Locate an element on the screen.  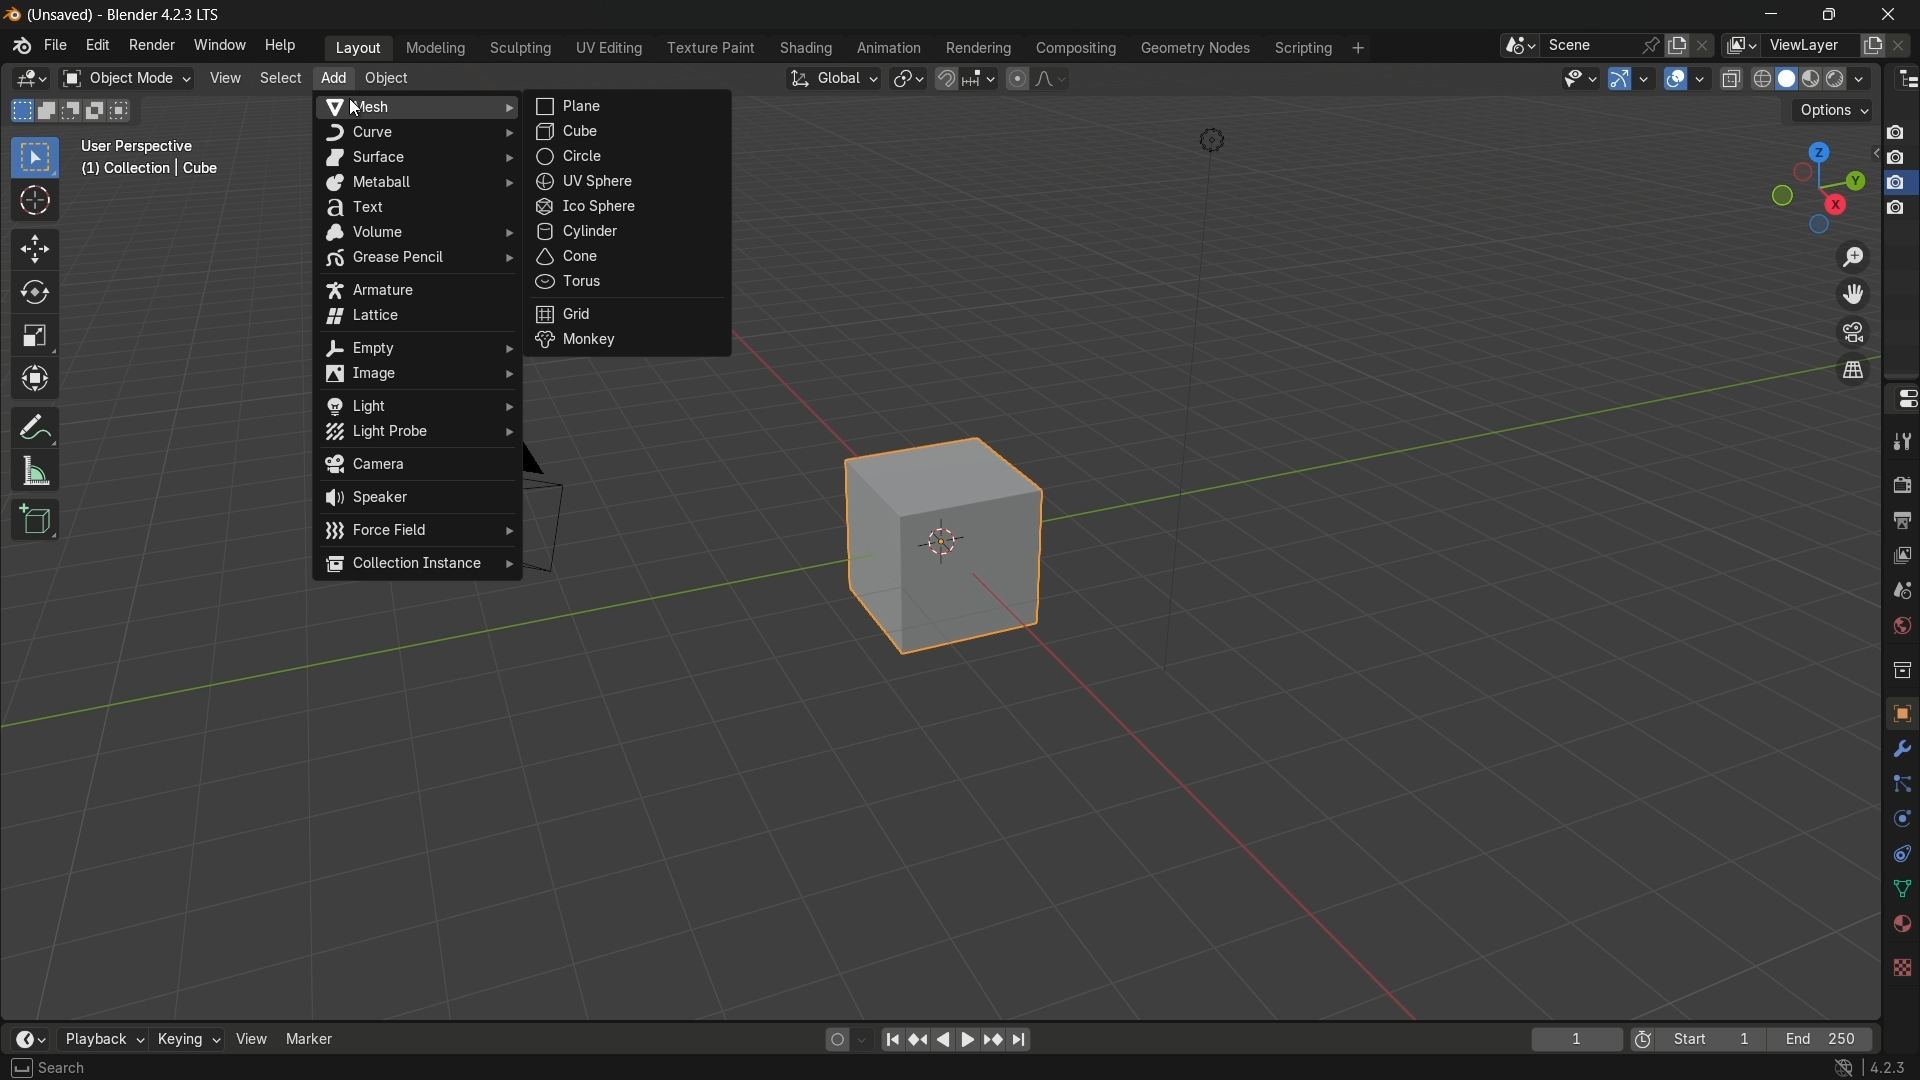
camera is located at coordinates (415, 465).